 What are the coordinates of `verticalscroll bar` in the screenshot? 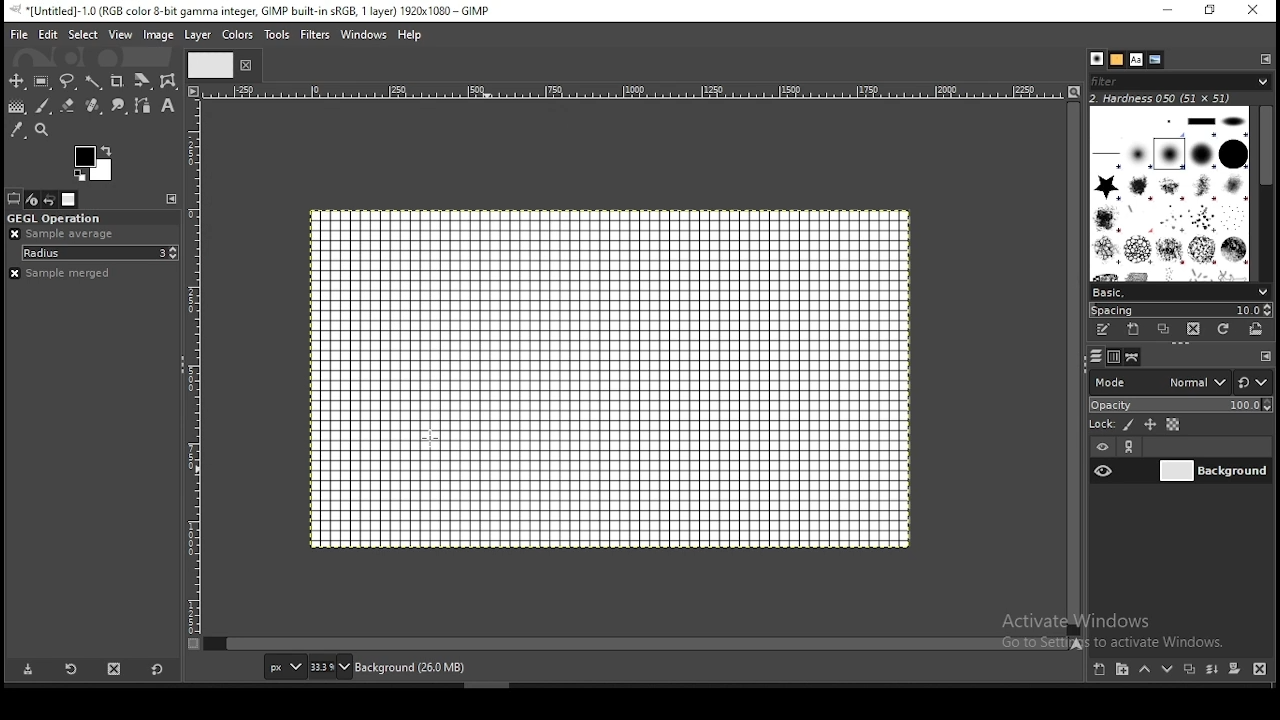 It's located at (641, 643).